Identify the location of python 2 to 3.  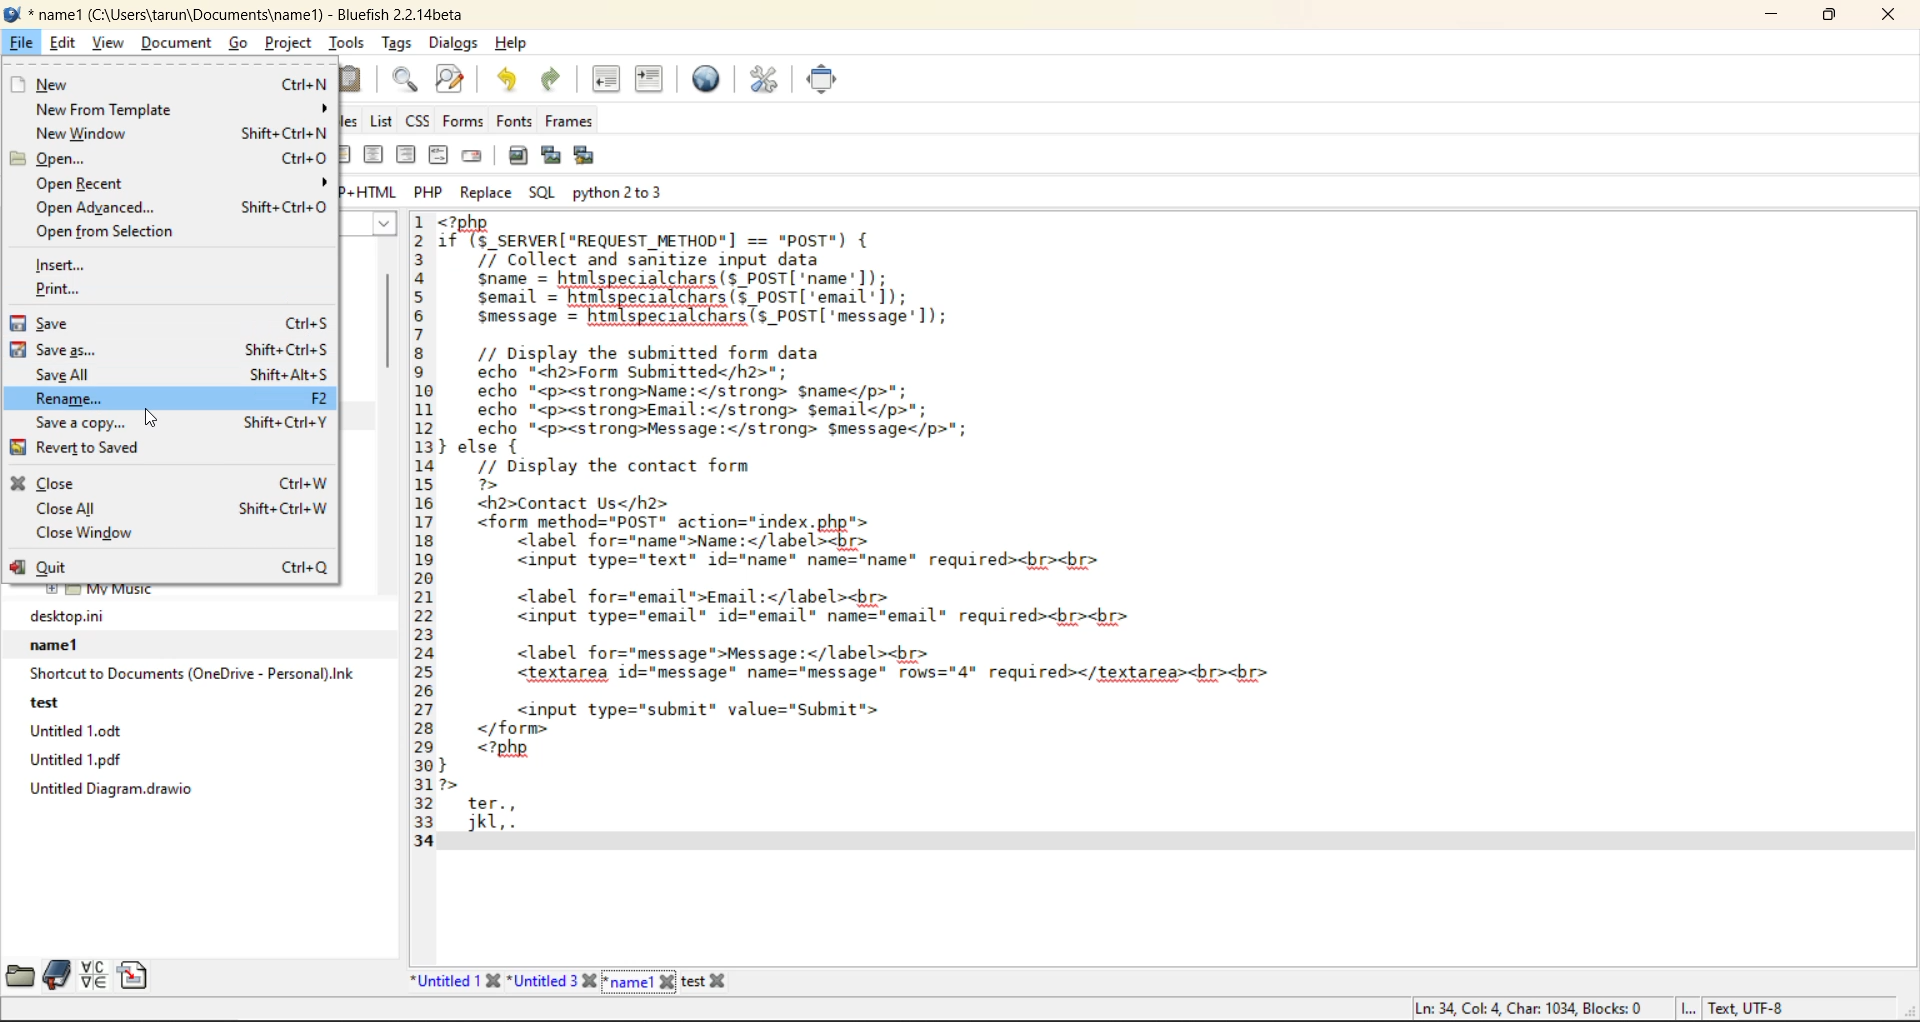
(624, 191).